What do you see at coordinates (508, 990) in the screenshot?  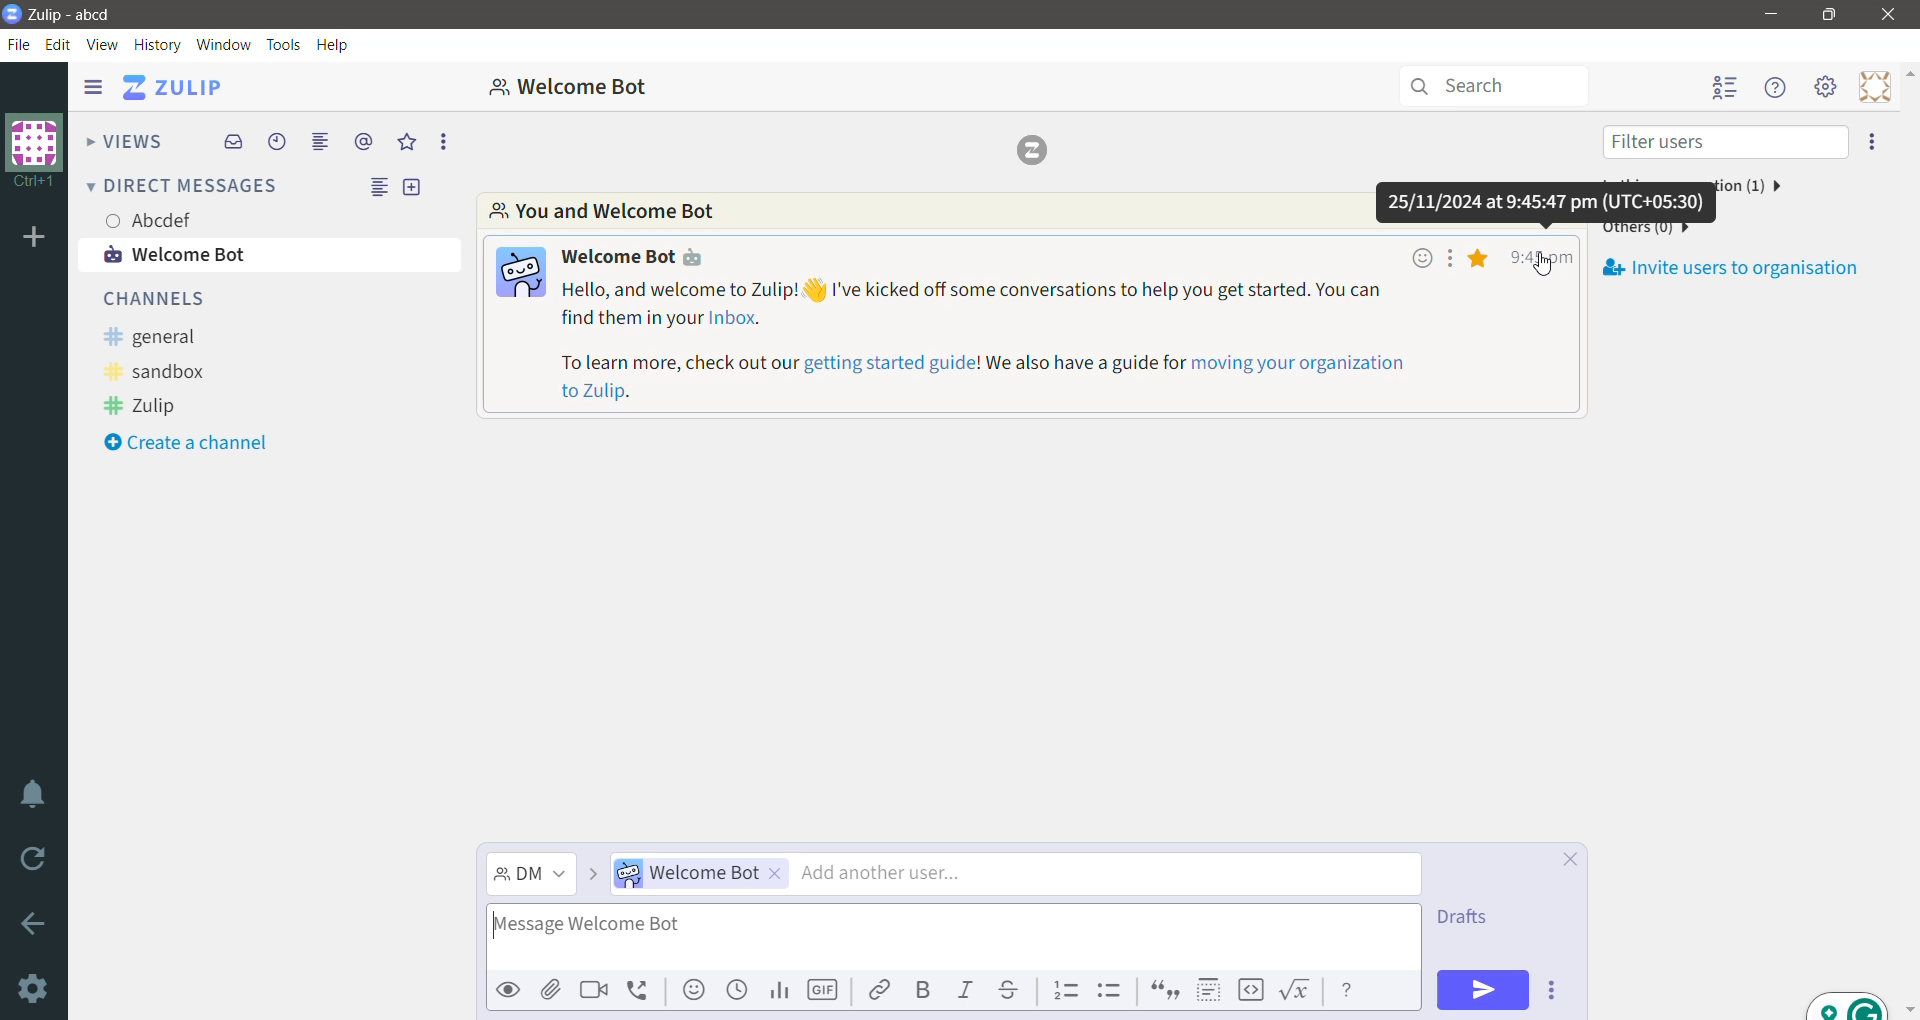 I see `Preview` at bounding box center [508, 990].